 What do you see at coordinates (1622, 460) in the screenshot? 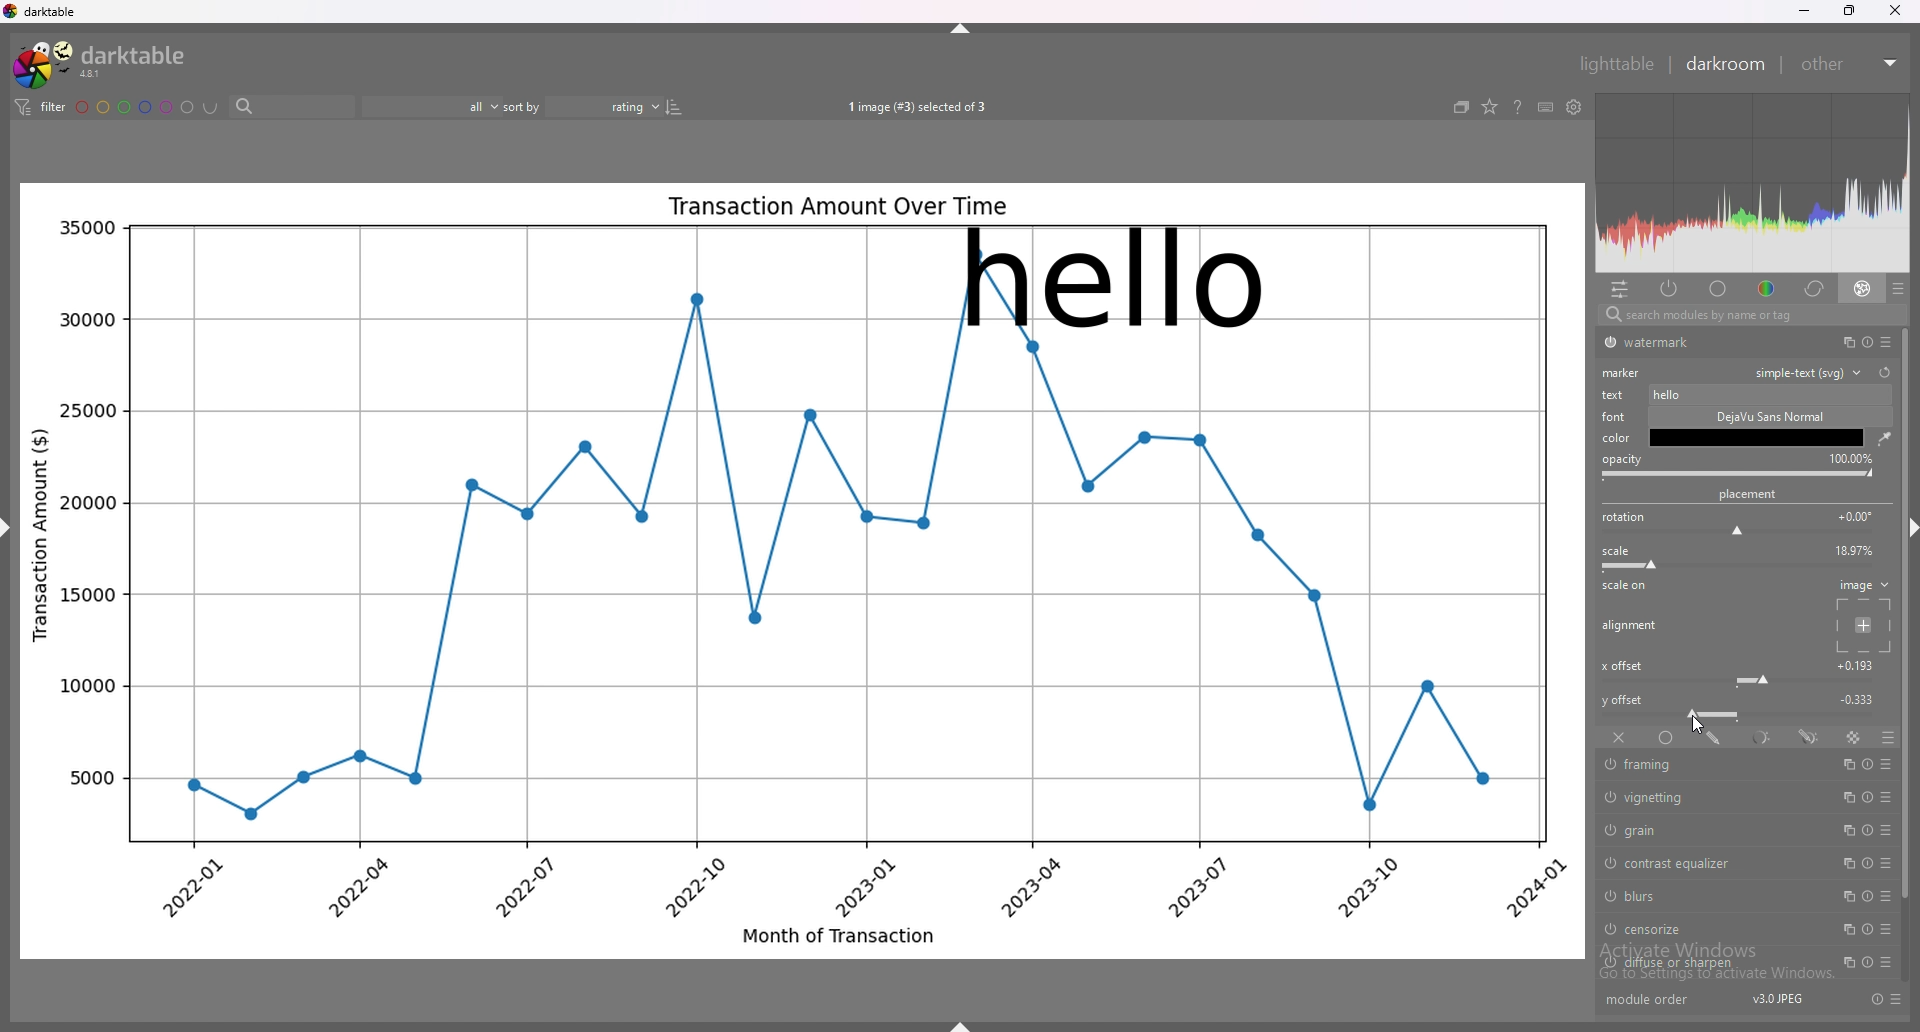
I see `opacity` at bounding box center [1622, 460].